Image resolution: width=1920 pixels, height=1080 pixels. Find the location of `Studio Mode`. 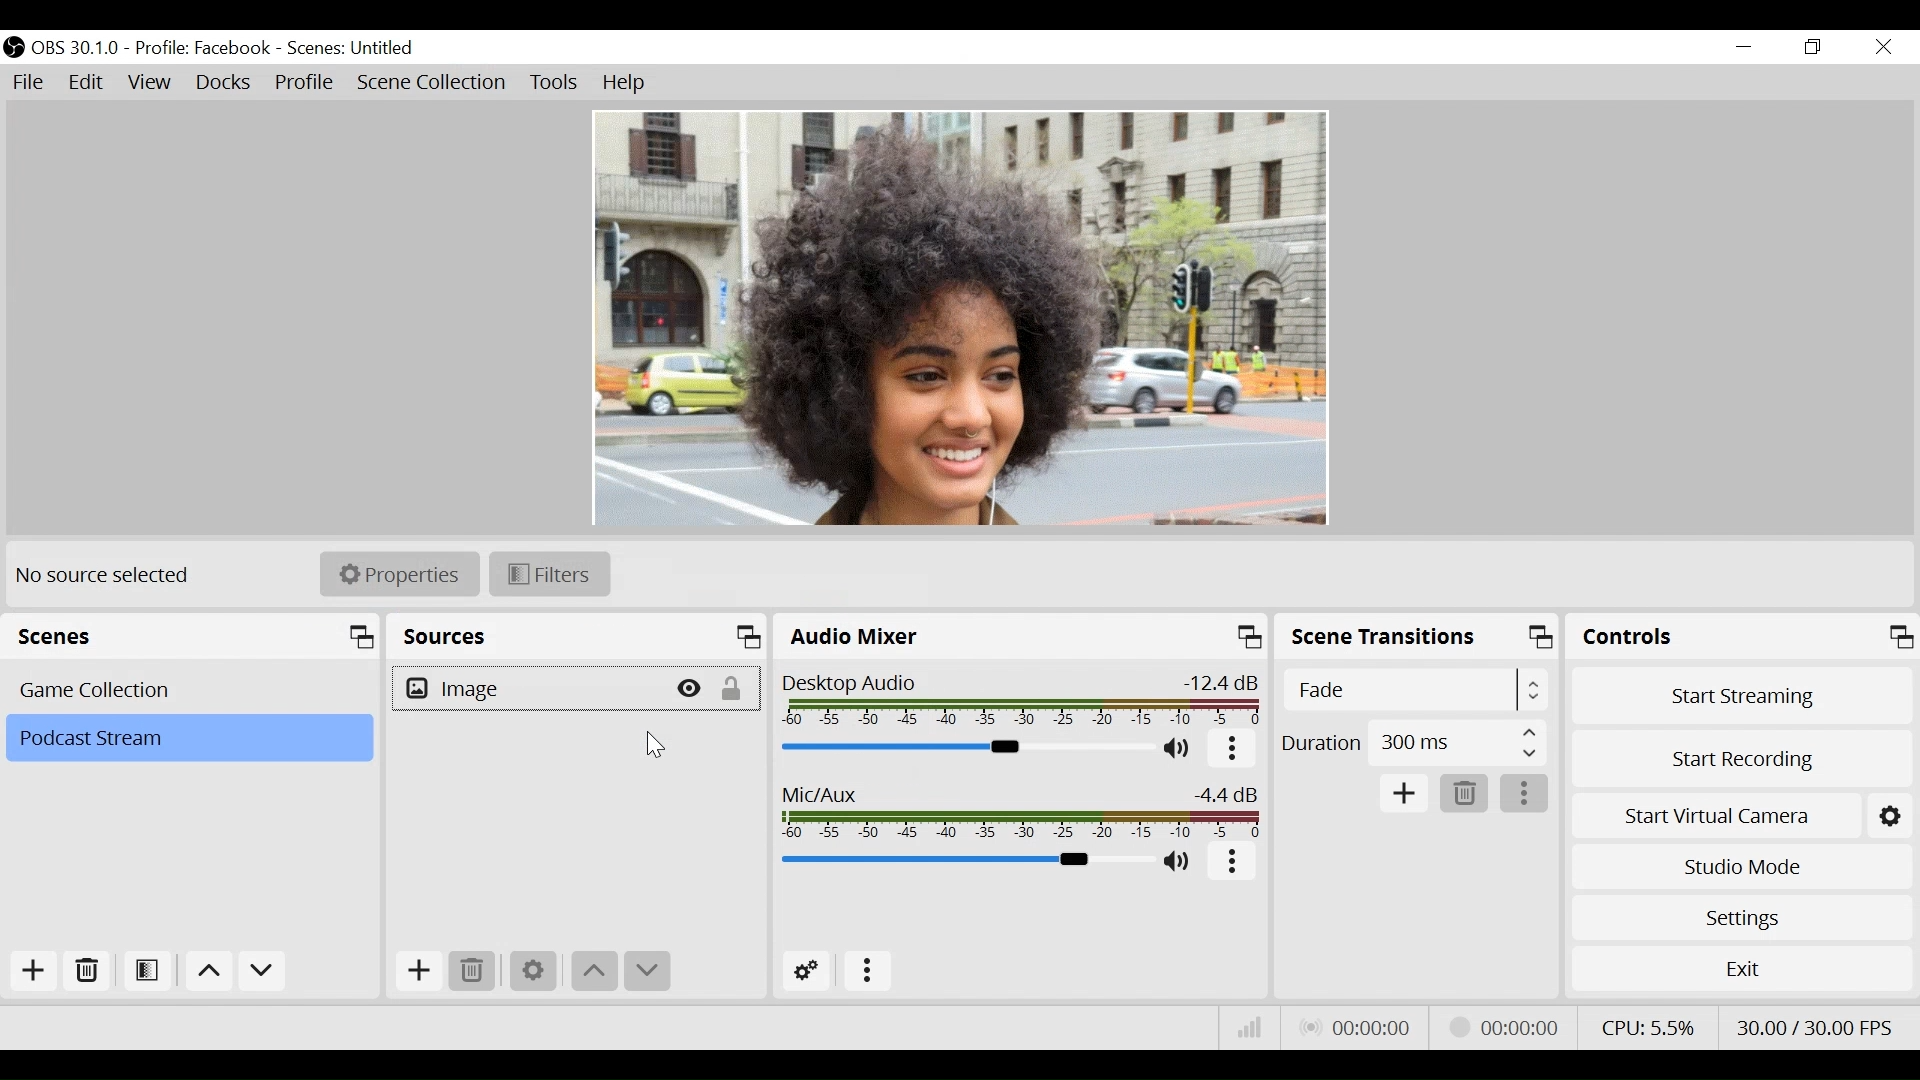

Studio Mode is located at coordinates (1743, 868).